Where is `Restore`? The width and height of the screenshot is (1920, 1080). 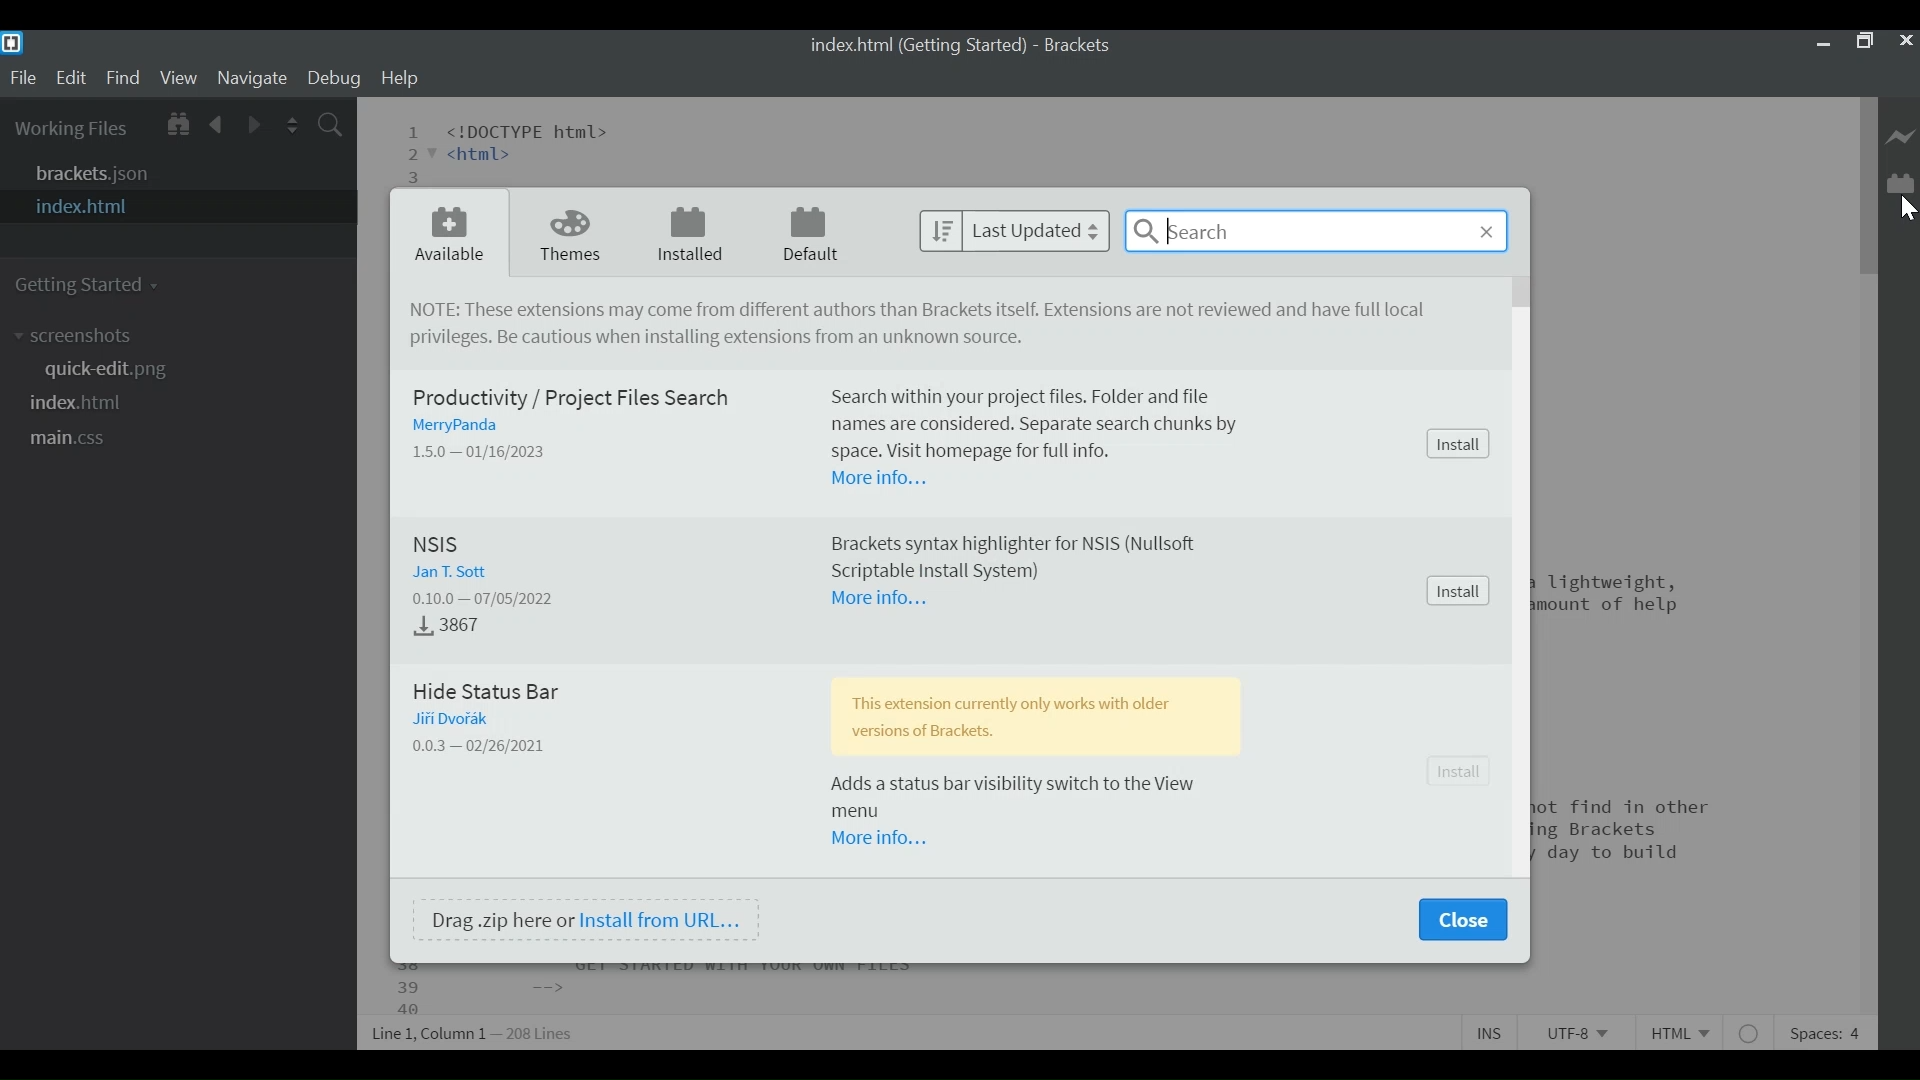 Restore is located at coordinates (1864, 44).